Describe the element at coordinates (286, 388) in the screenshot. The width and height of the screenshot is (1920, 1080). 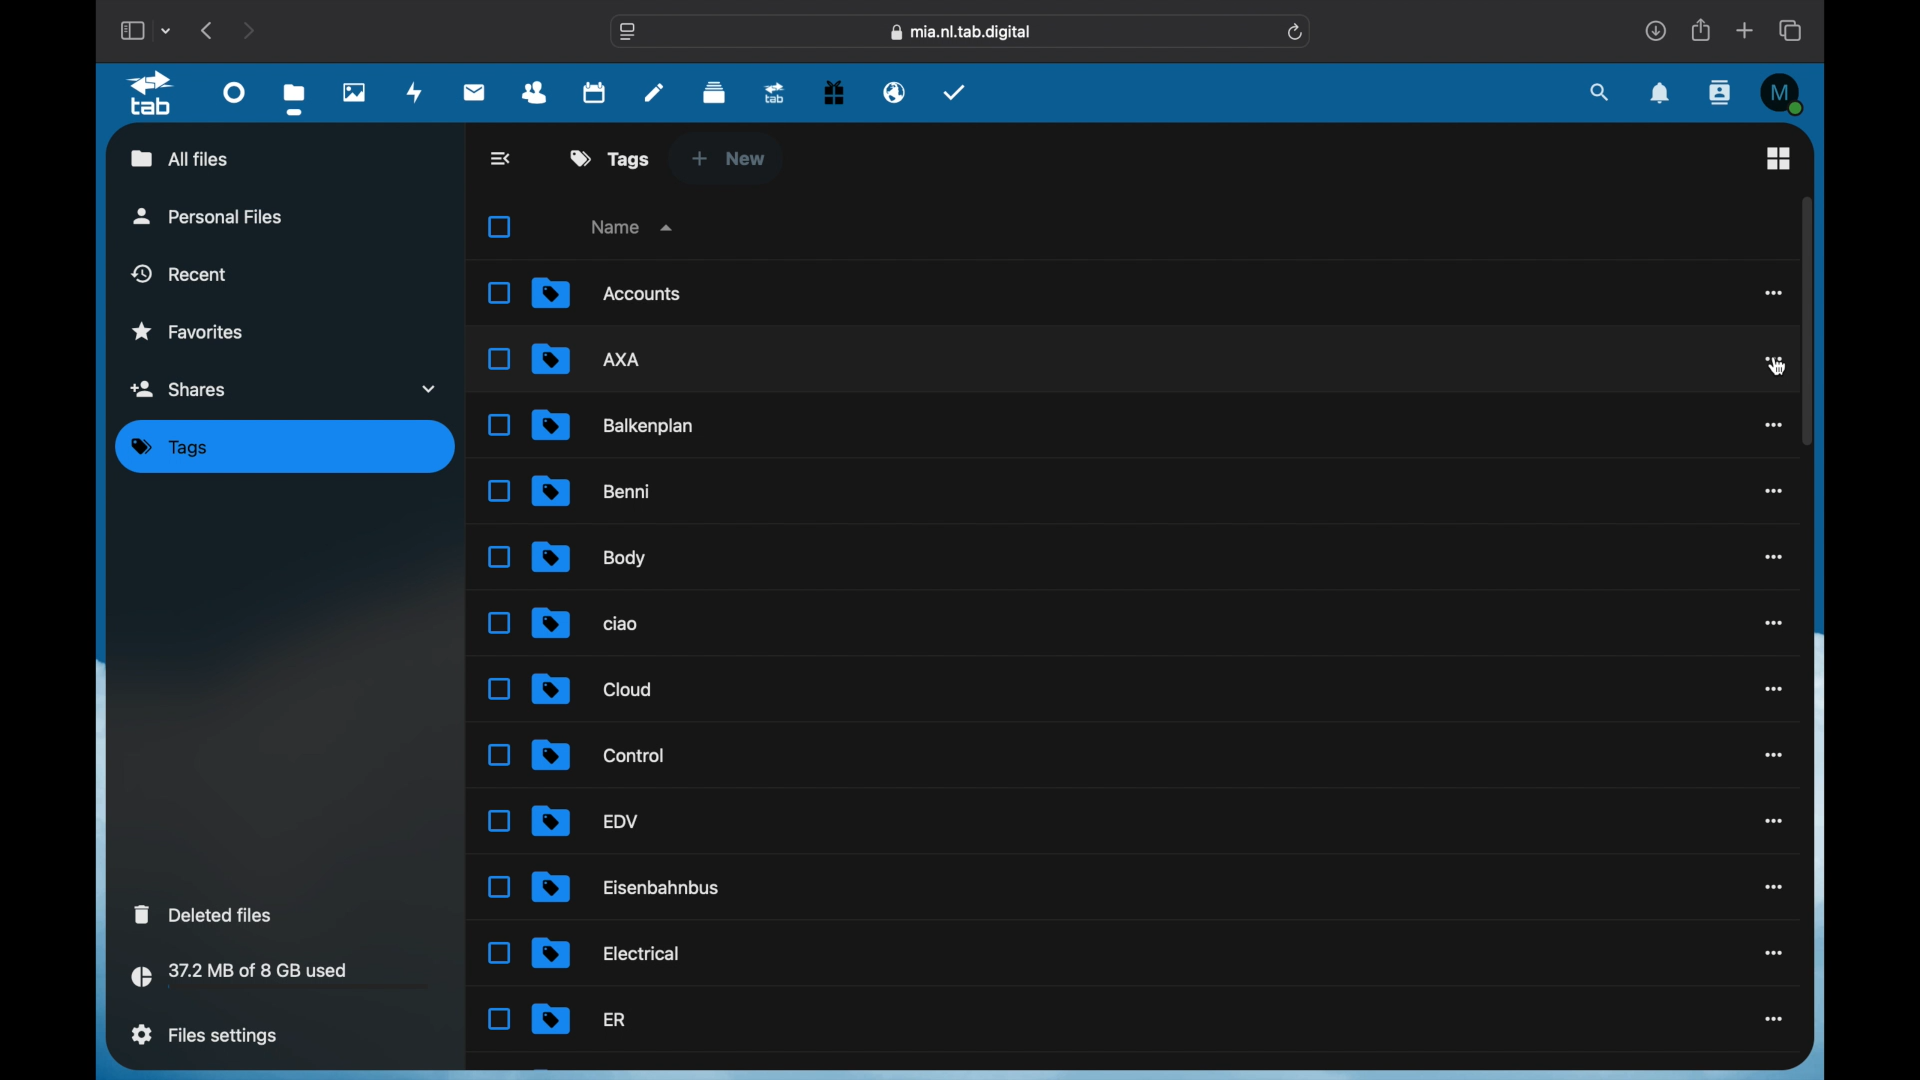
I see `shares` at that location.